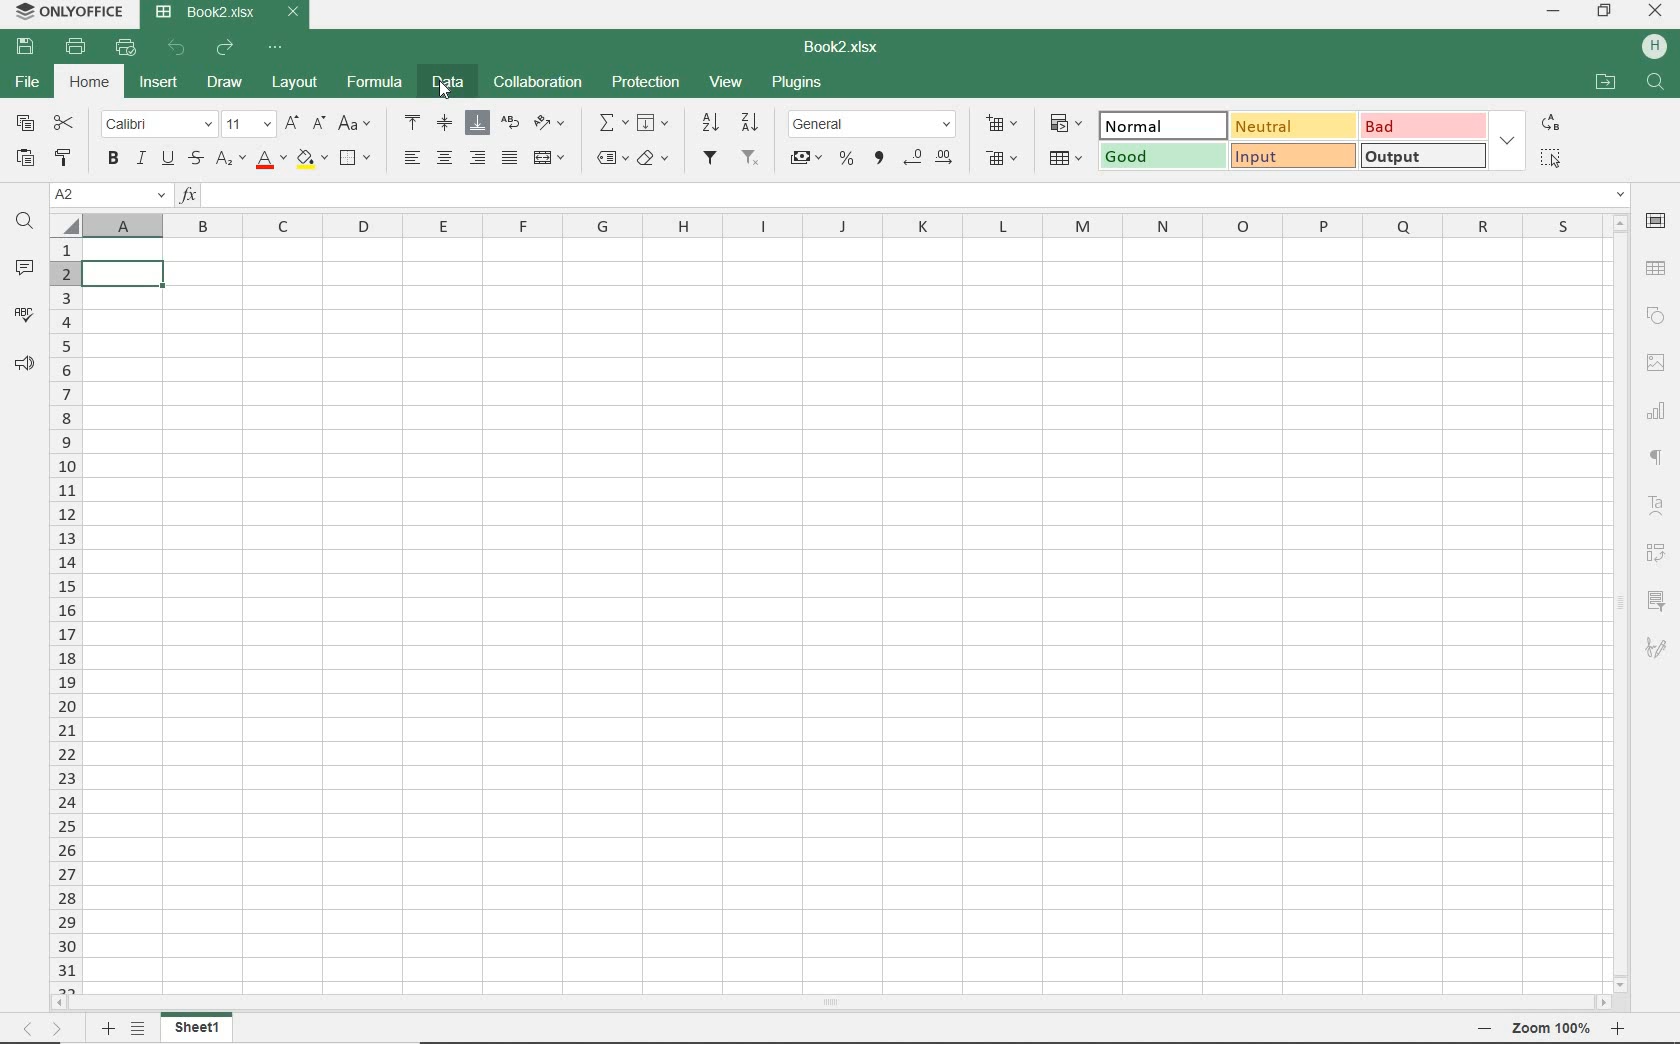 The height and width of the screenshot is (1044, 1680). Describe the element at coordinates (359, 157) in the screenshot. I see `BORDERS` at that location.